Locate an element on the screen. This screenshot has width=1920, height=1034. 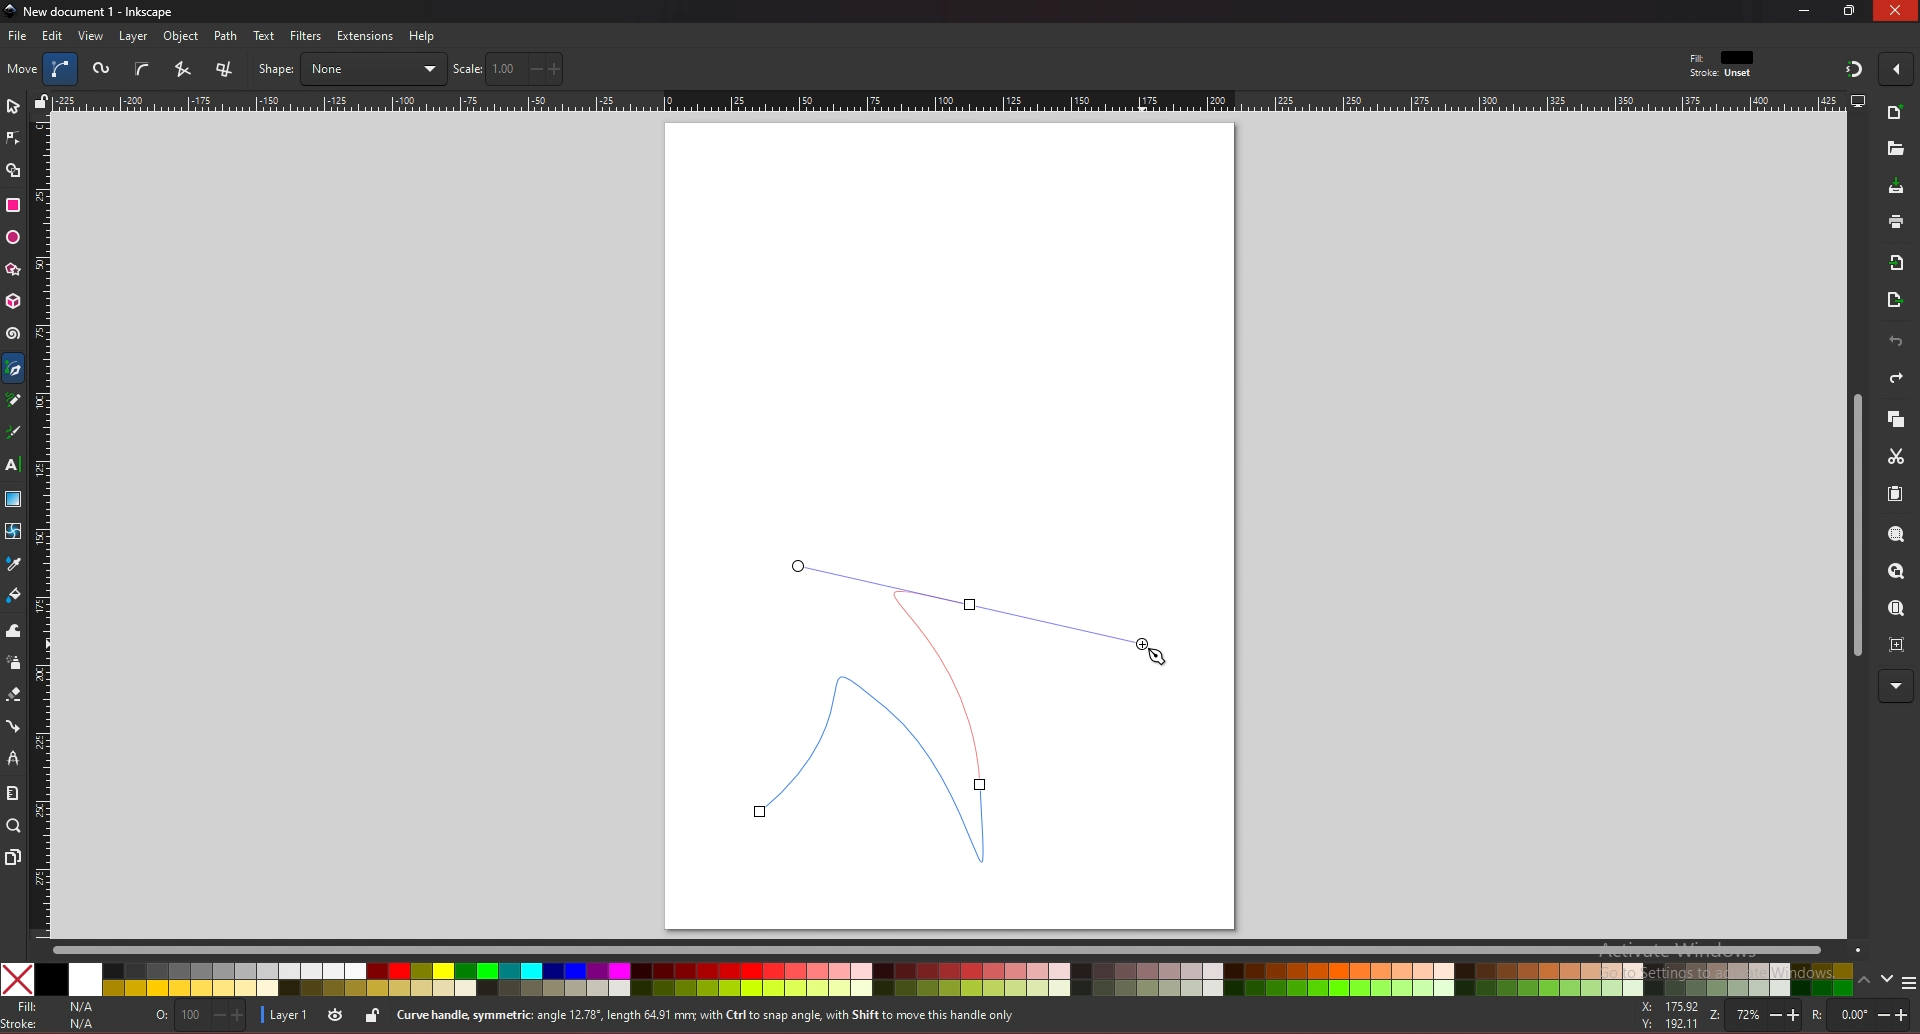
zoom centre page is located at coordinates (1899, 643).